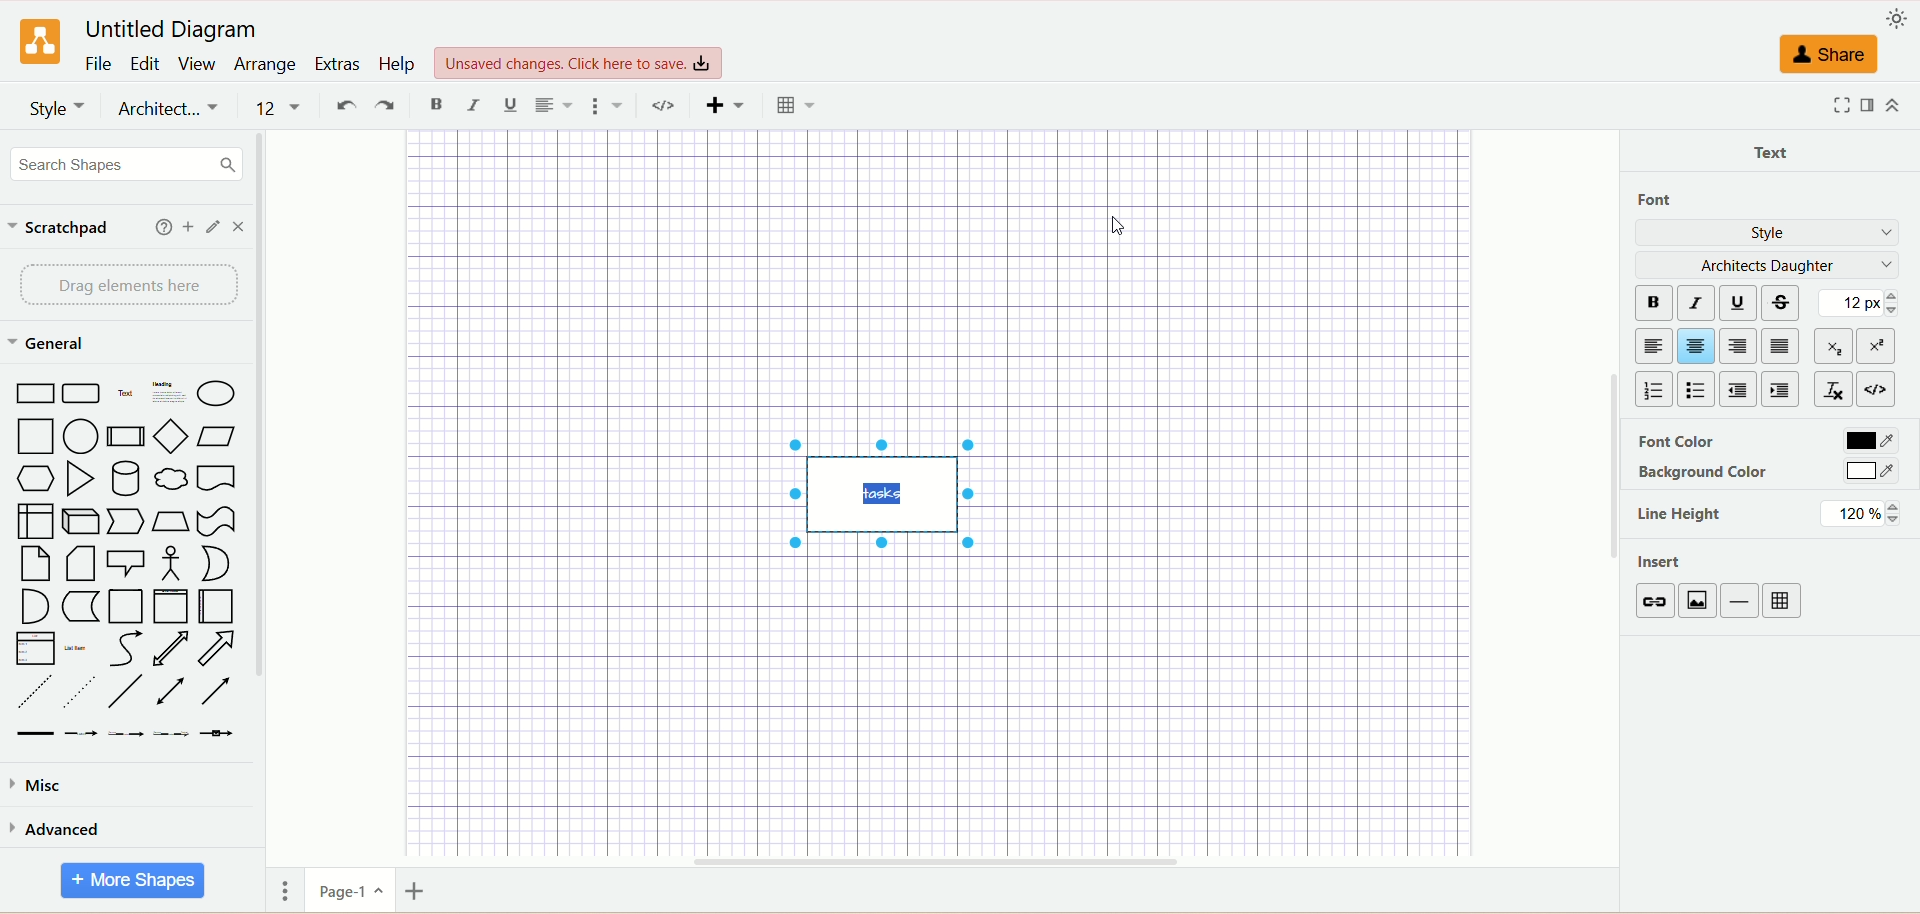 Image resolution: width=1920 pixels, height=914 pixels. I want to click on Cuboid, so click(82, 522).